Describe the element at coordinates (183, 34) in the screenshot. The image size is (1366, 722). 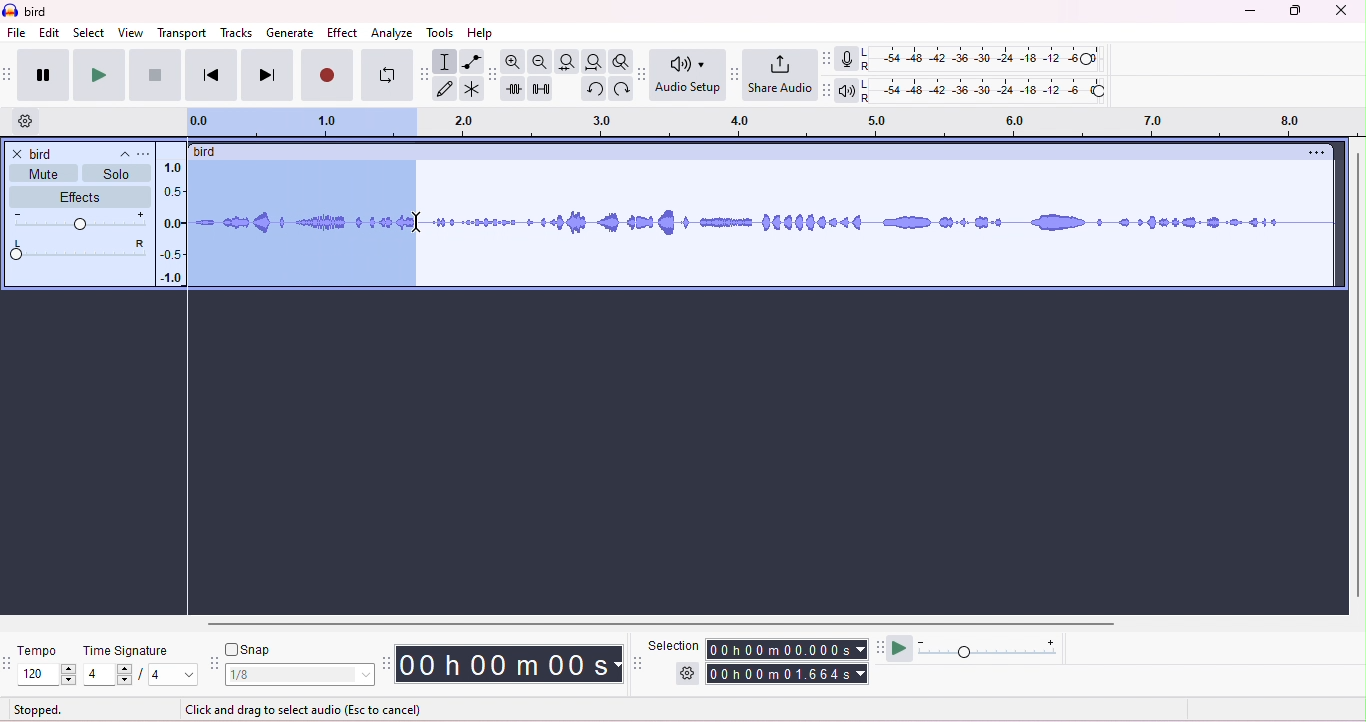
I see `transport` at that location.